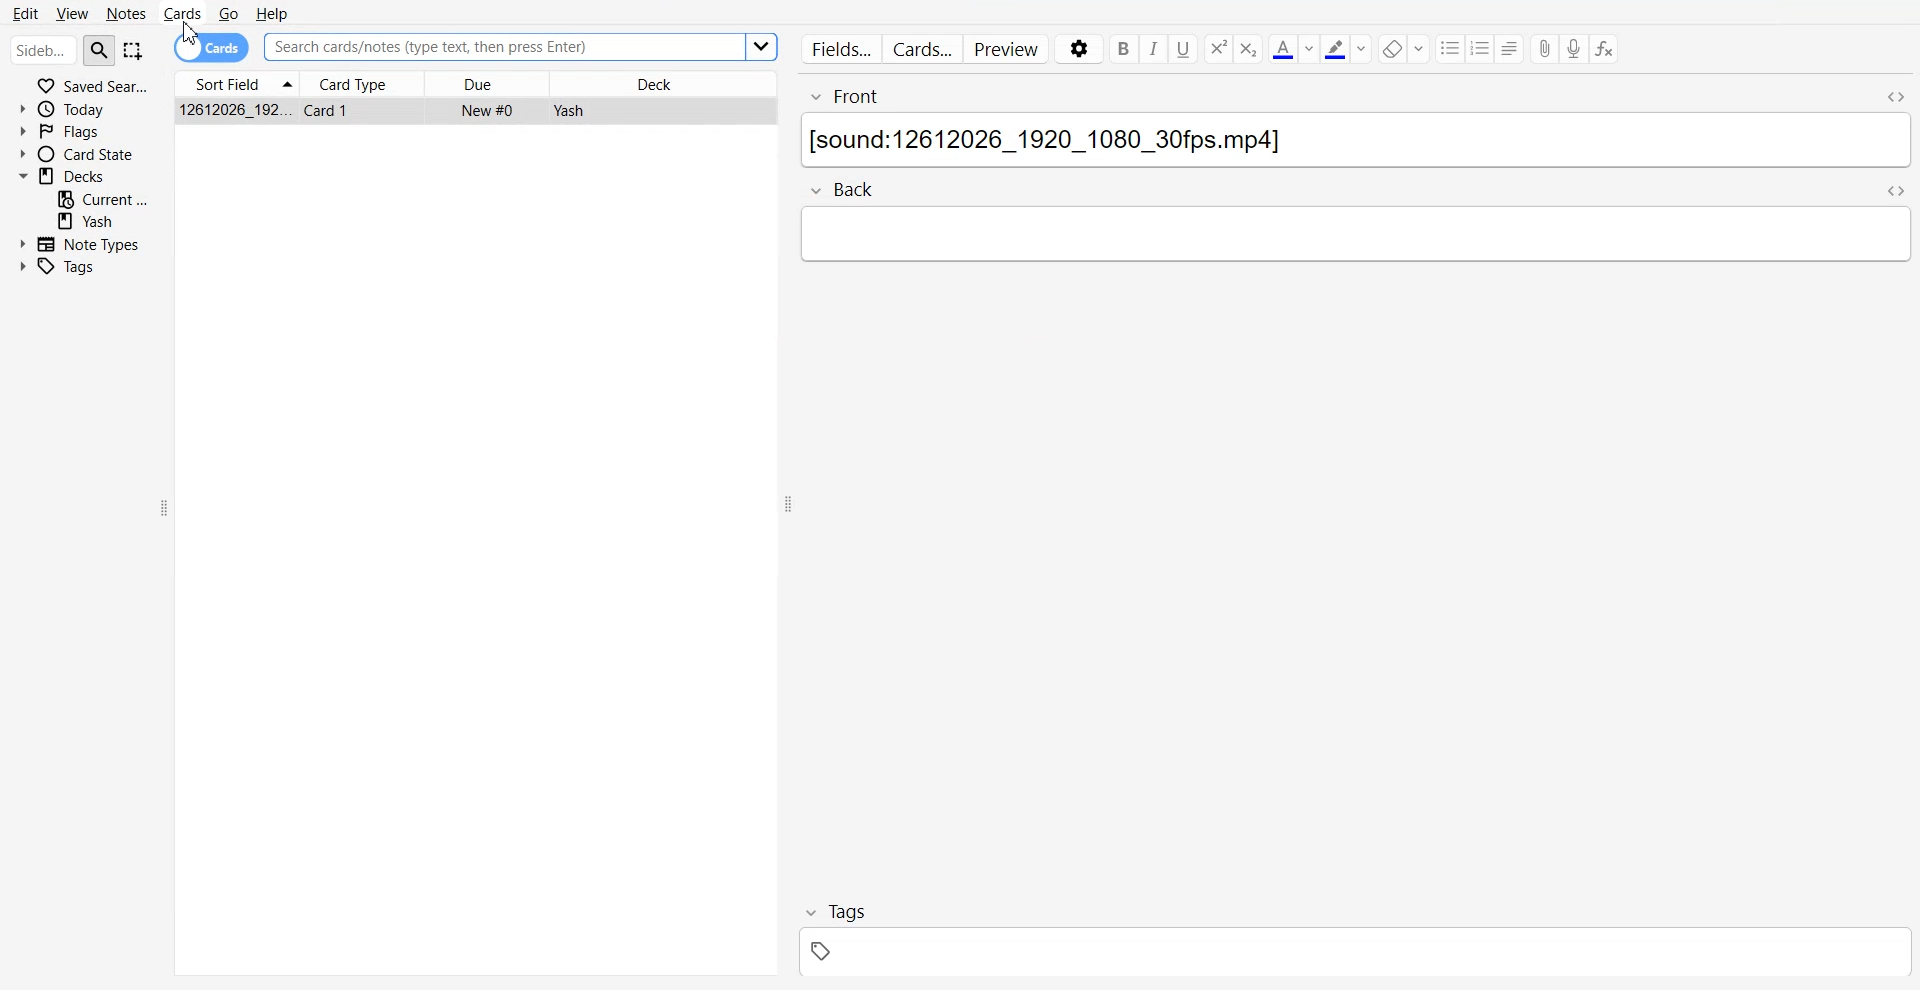  I want to click on Help, so click(274, 12).